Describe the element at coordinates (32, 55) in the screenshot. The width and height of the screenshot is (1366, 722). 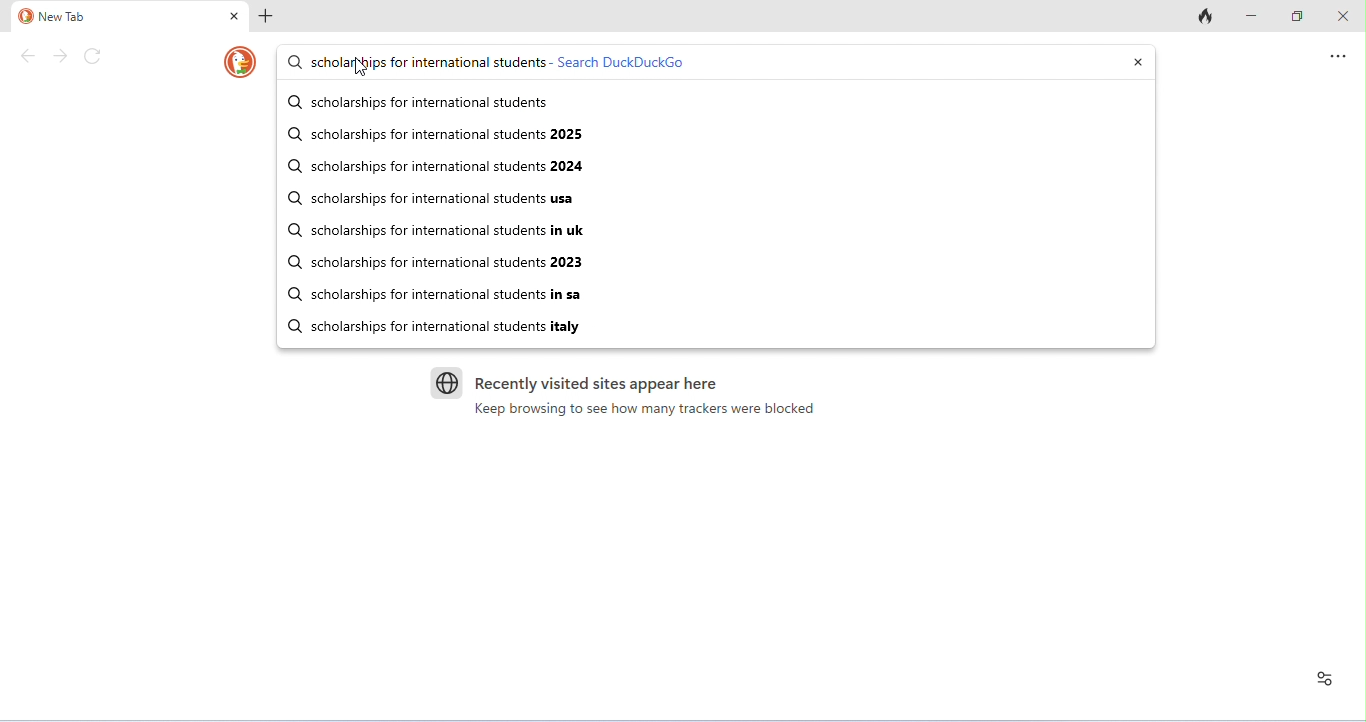
I see `back` at that location.